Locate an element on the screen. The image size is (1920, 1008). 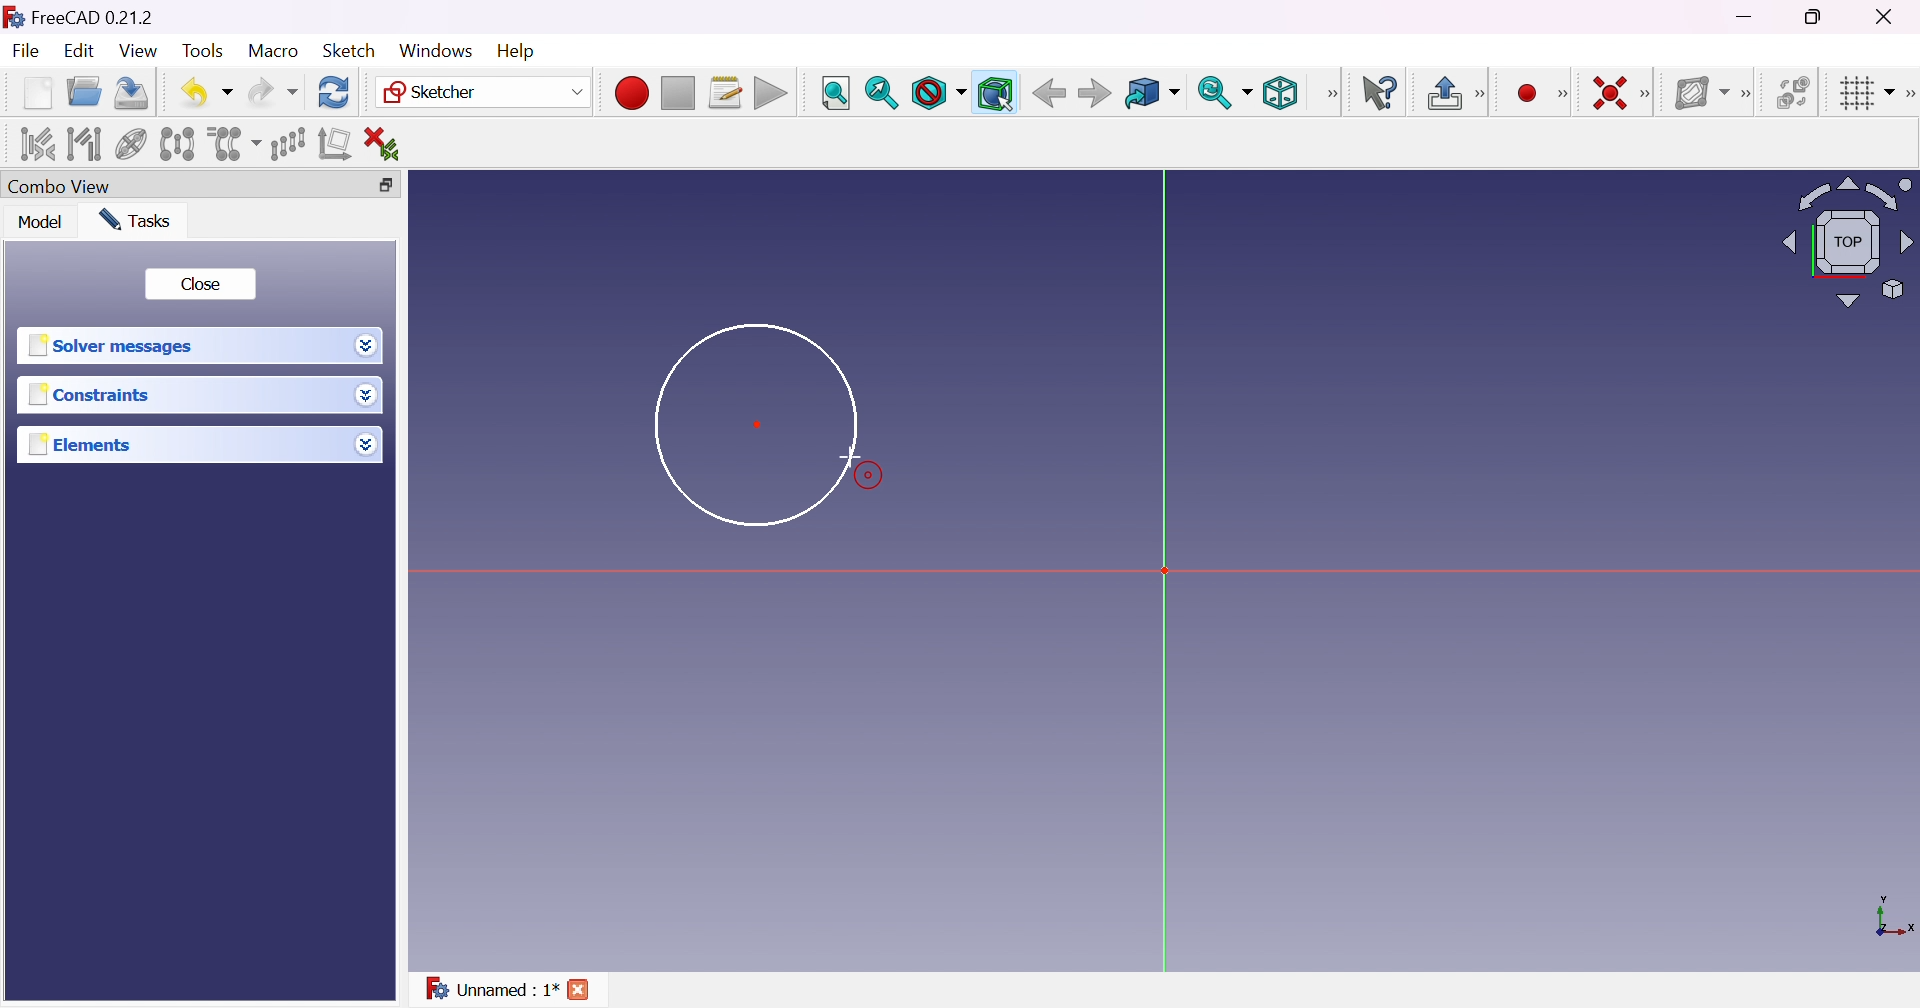
Close is located at coordinates (202, 282).